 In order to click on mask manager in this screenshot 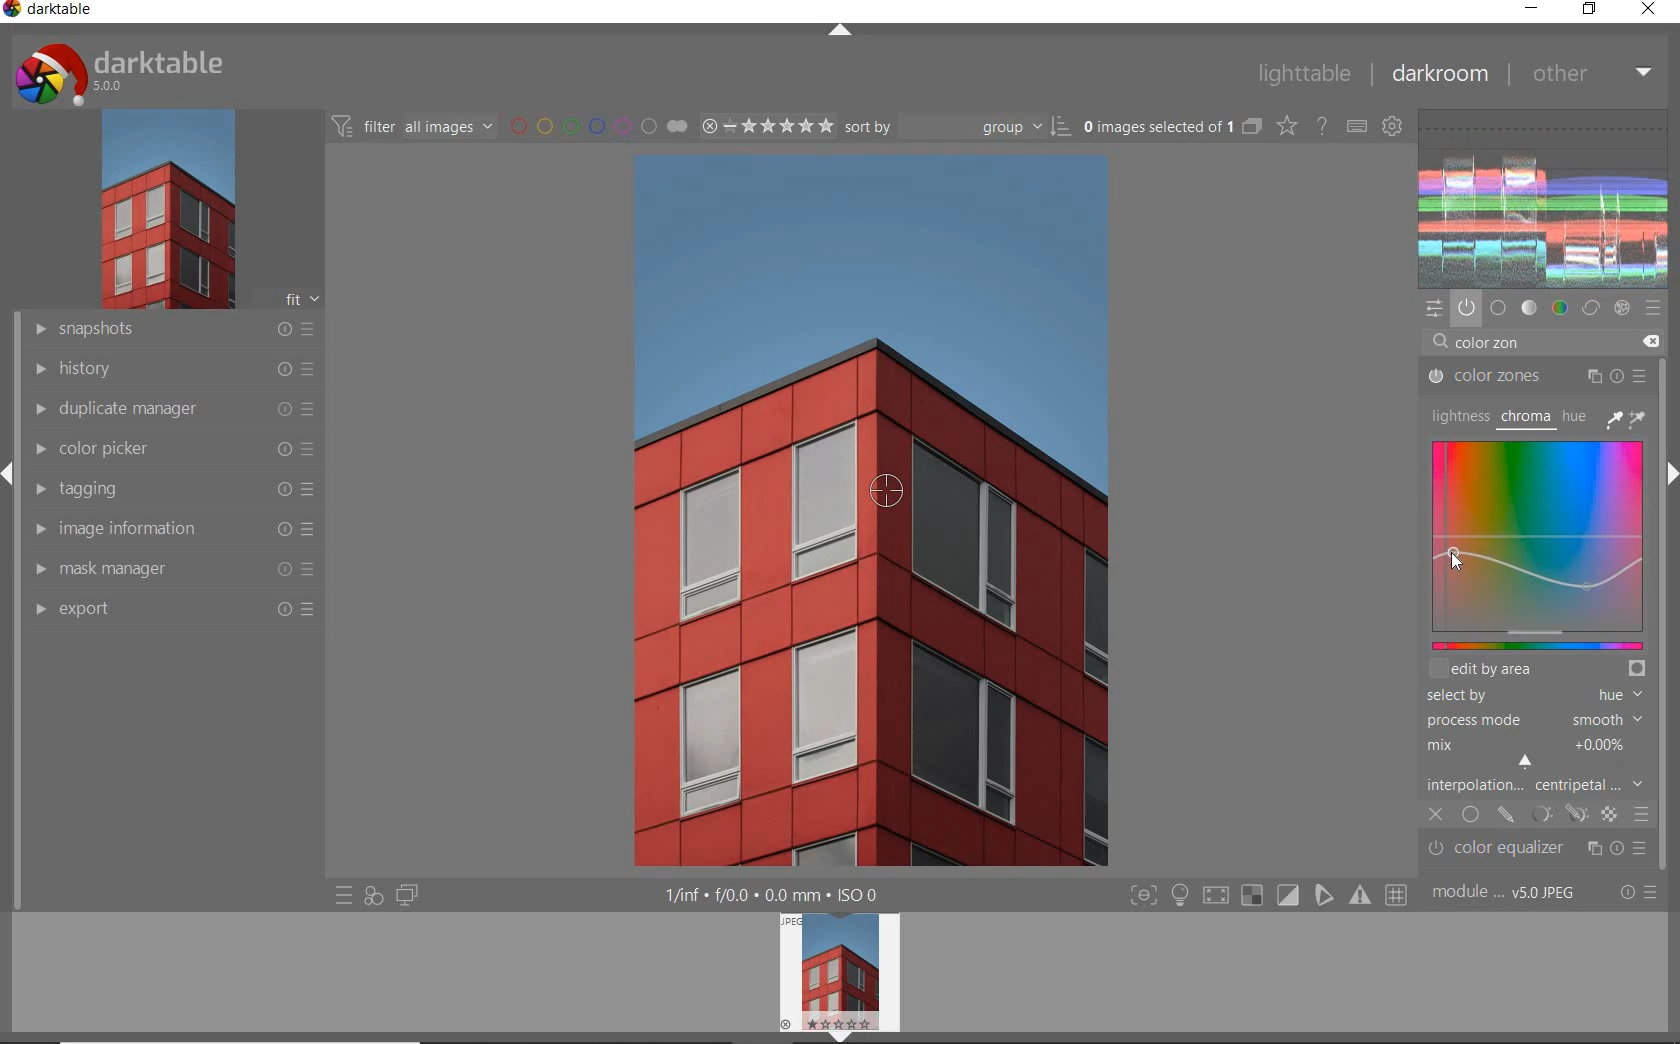, I will do `click(171, 568)`.